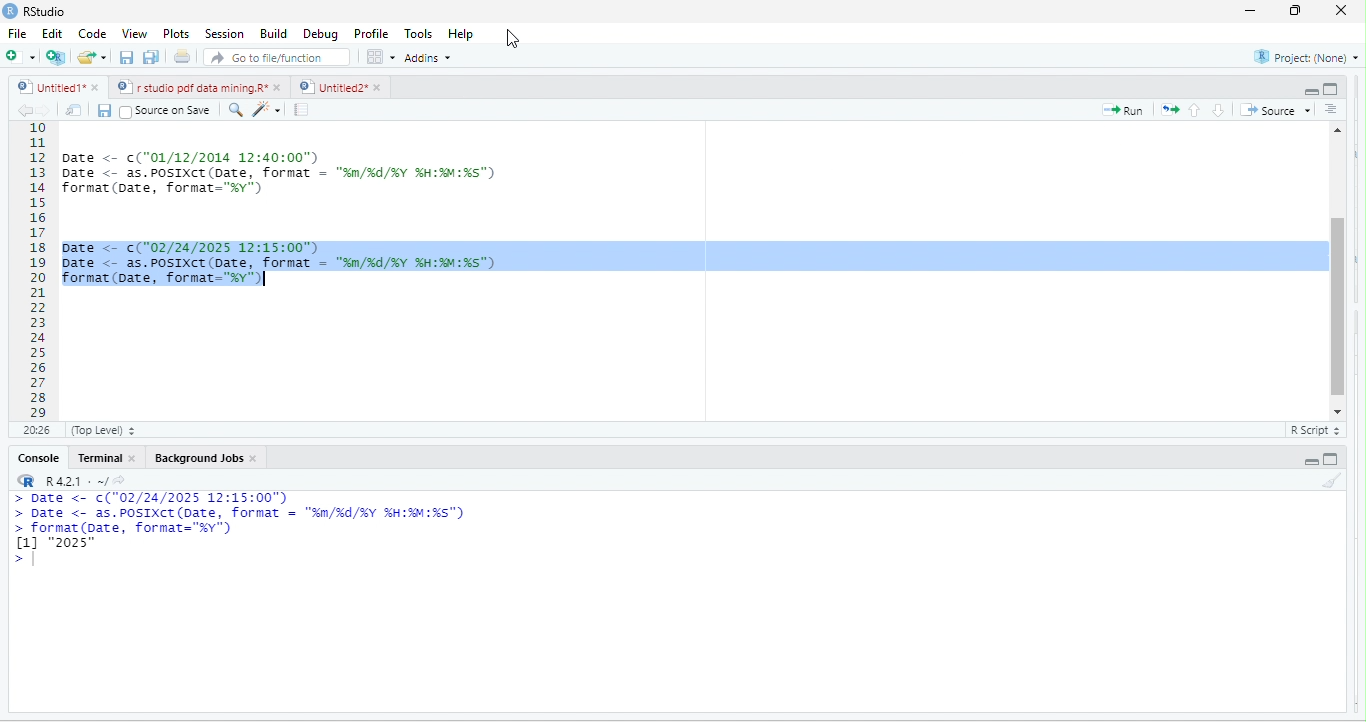 The image size is (1366, 722). What do you see at coordinates (181, 59) in the screenshot?
I see `print the current file` at bounding box center [181, 59].